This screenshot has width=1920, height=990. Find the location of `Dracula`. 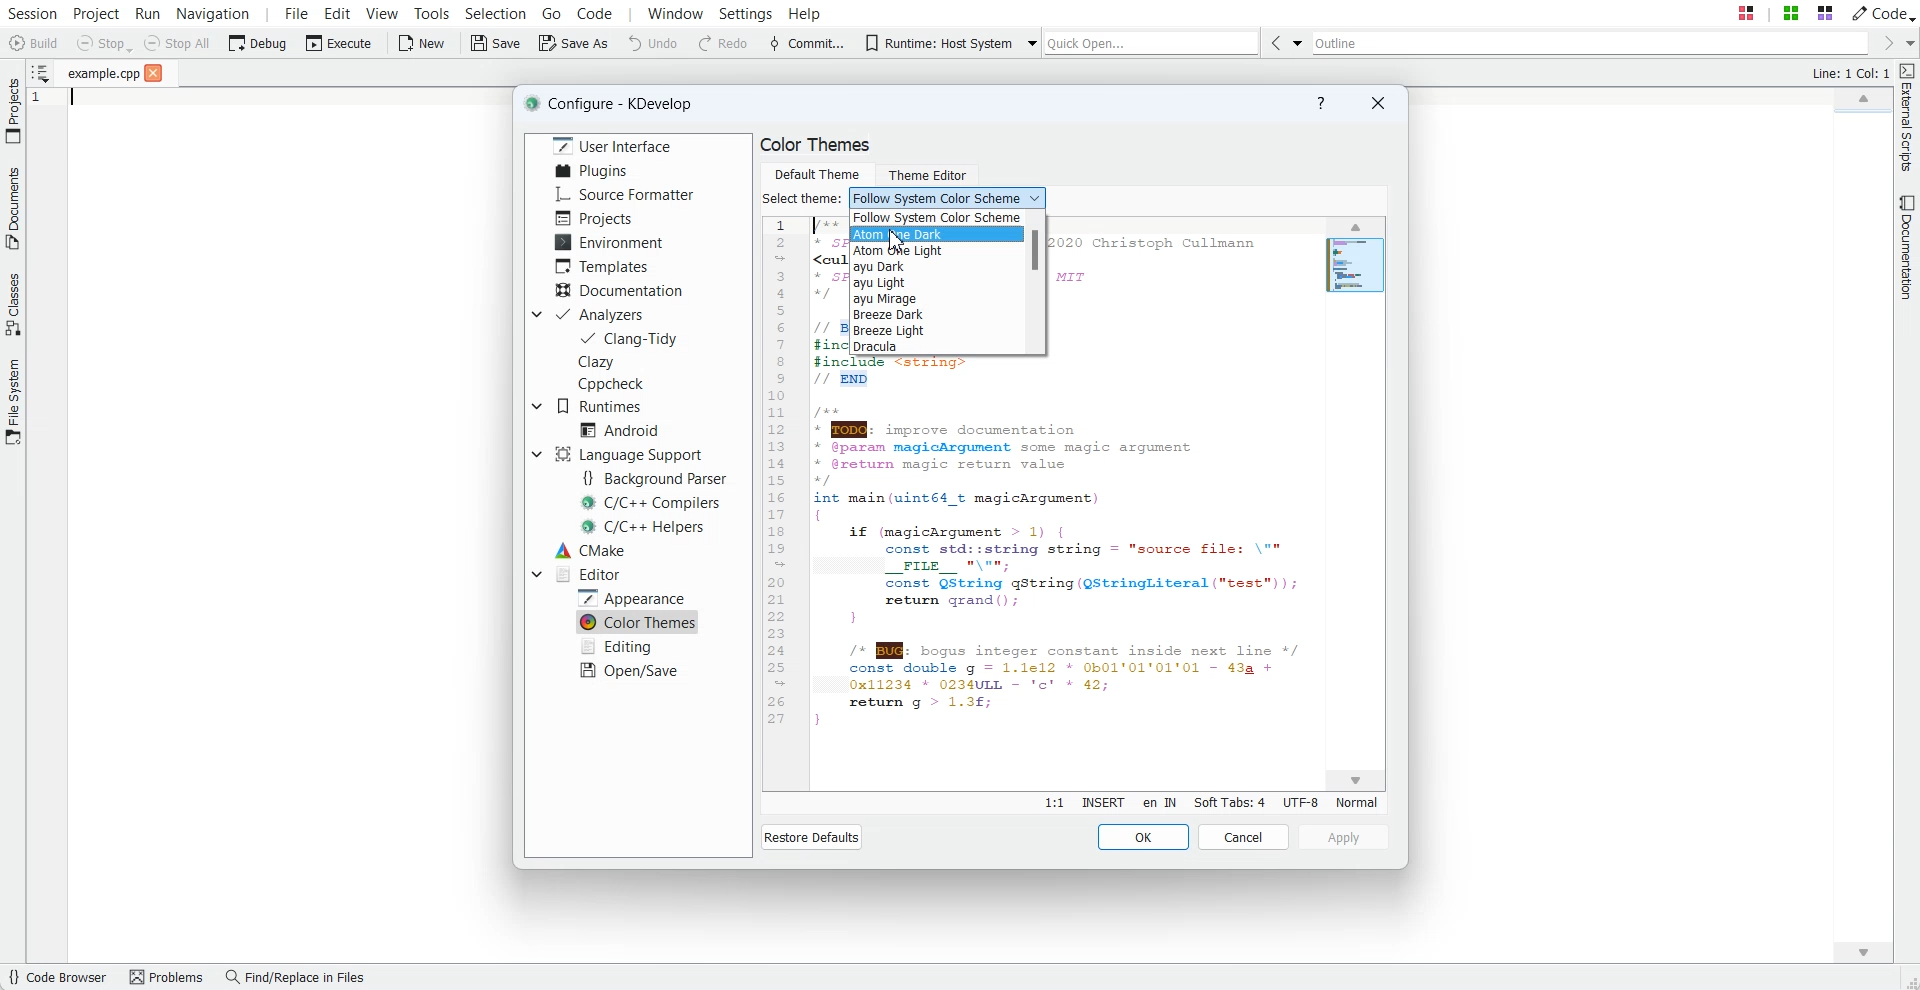

Dracula is located at coordinates (937, 347).